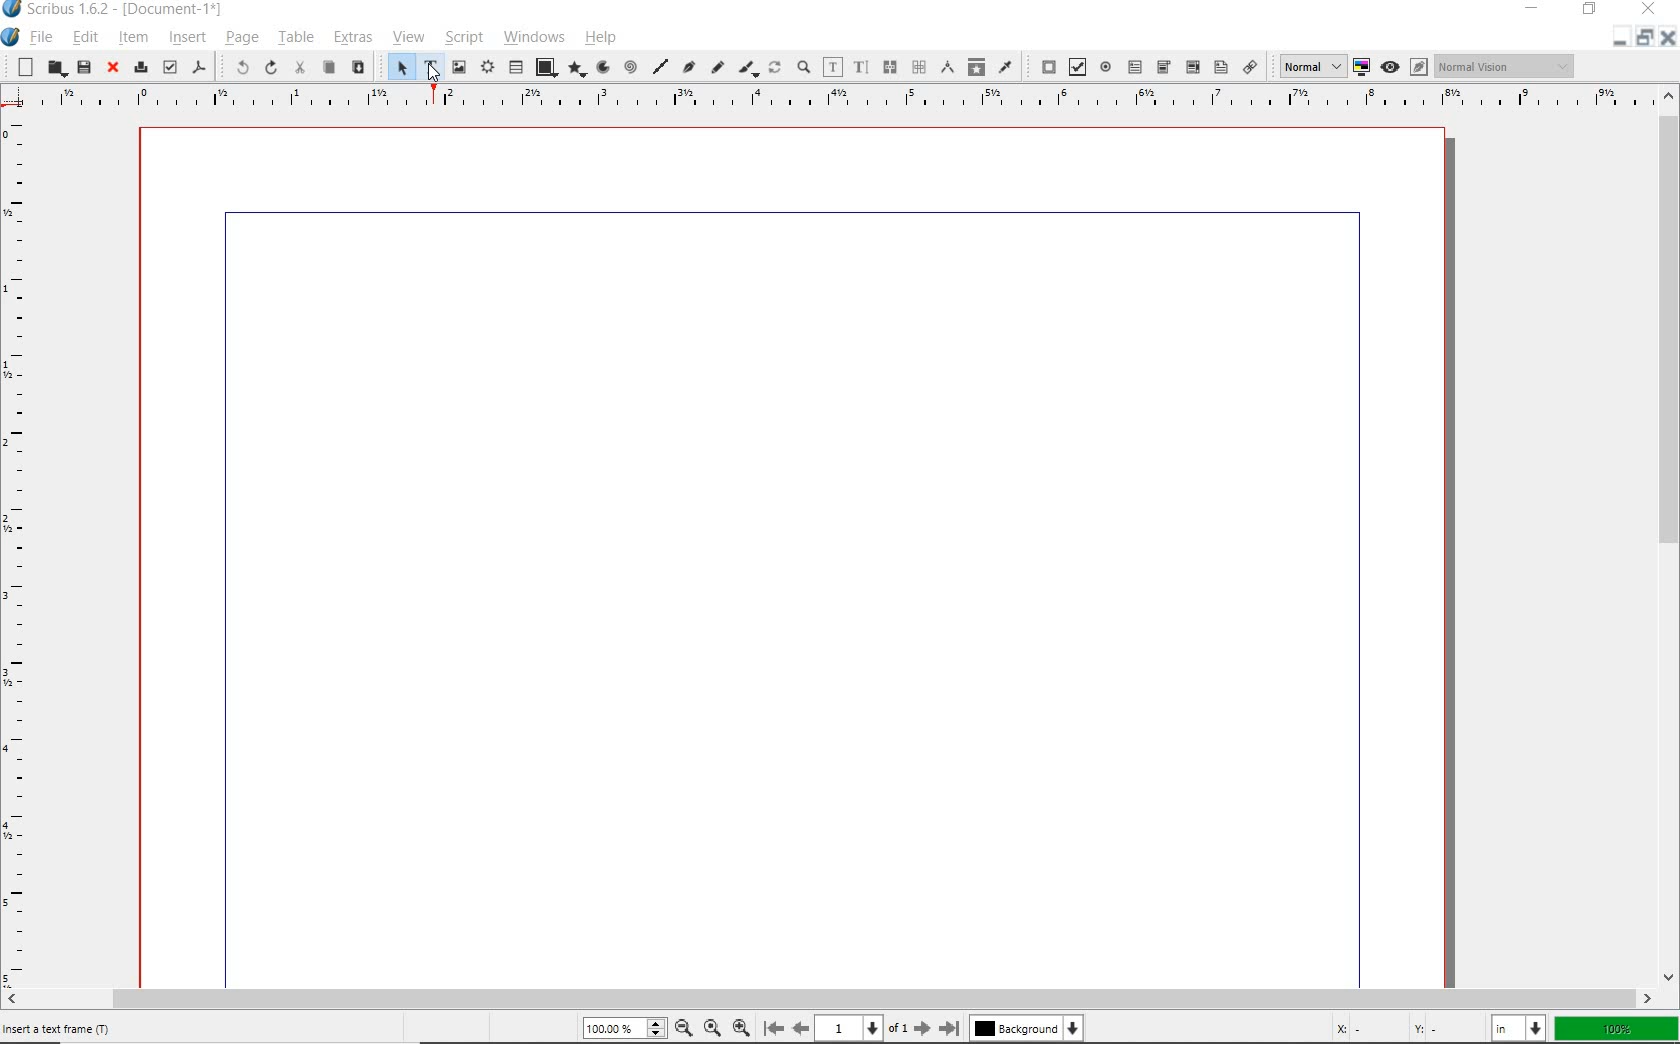 The width and height of the screenshot is (1680, 1044). Describe the element at coordinates (411, 38) in the screenshot. I see `view` at that location.